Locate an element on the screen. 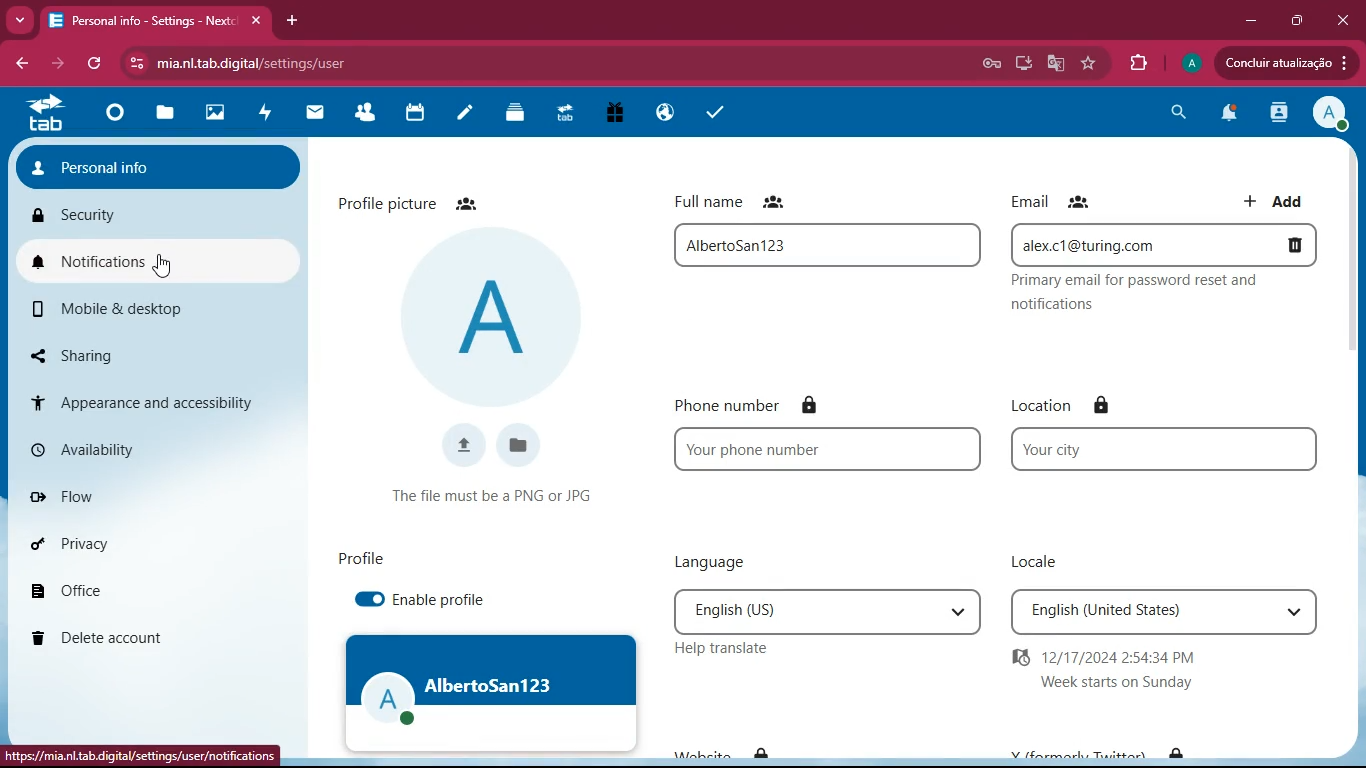 This screenshot has width=1366, height=768. enable is located at coordinates (443, 602).